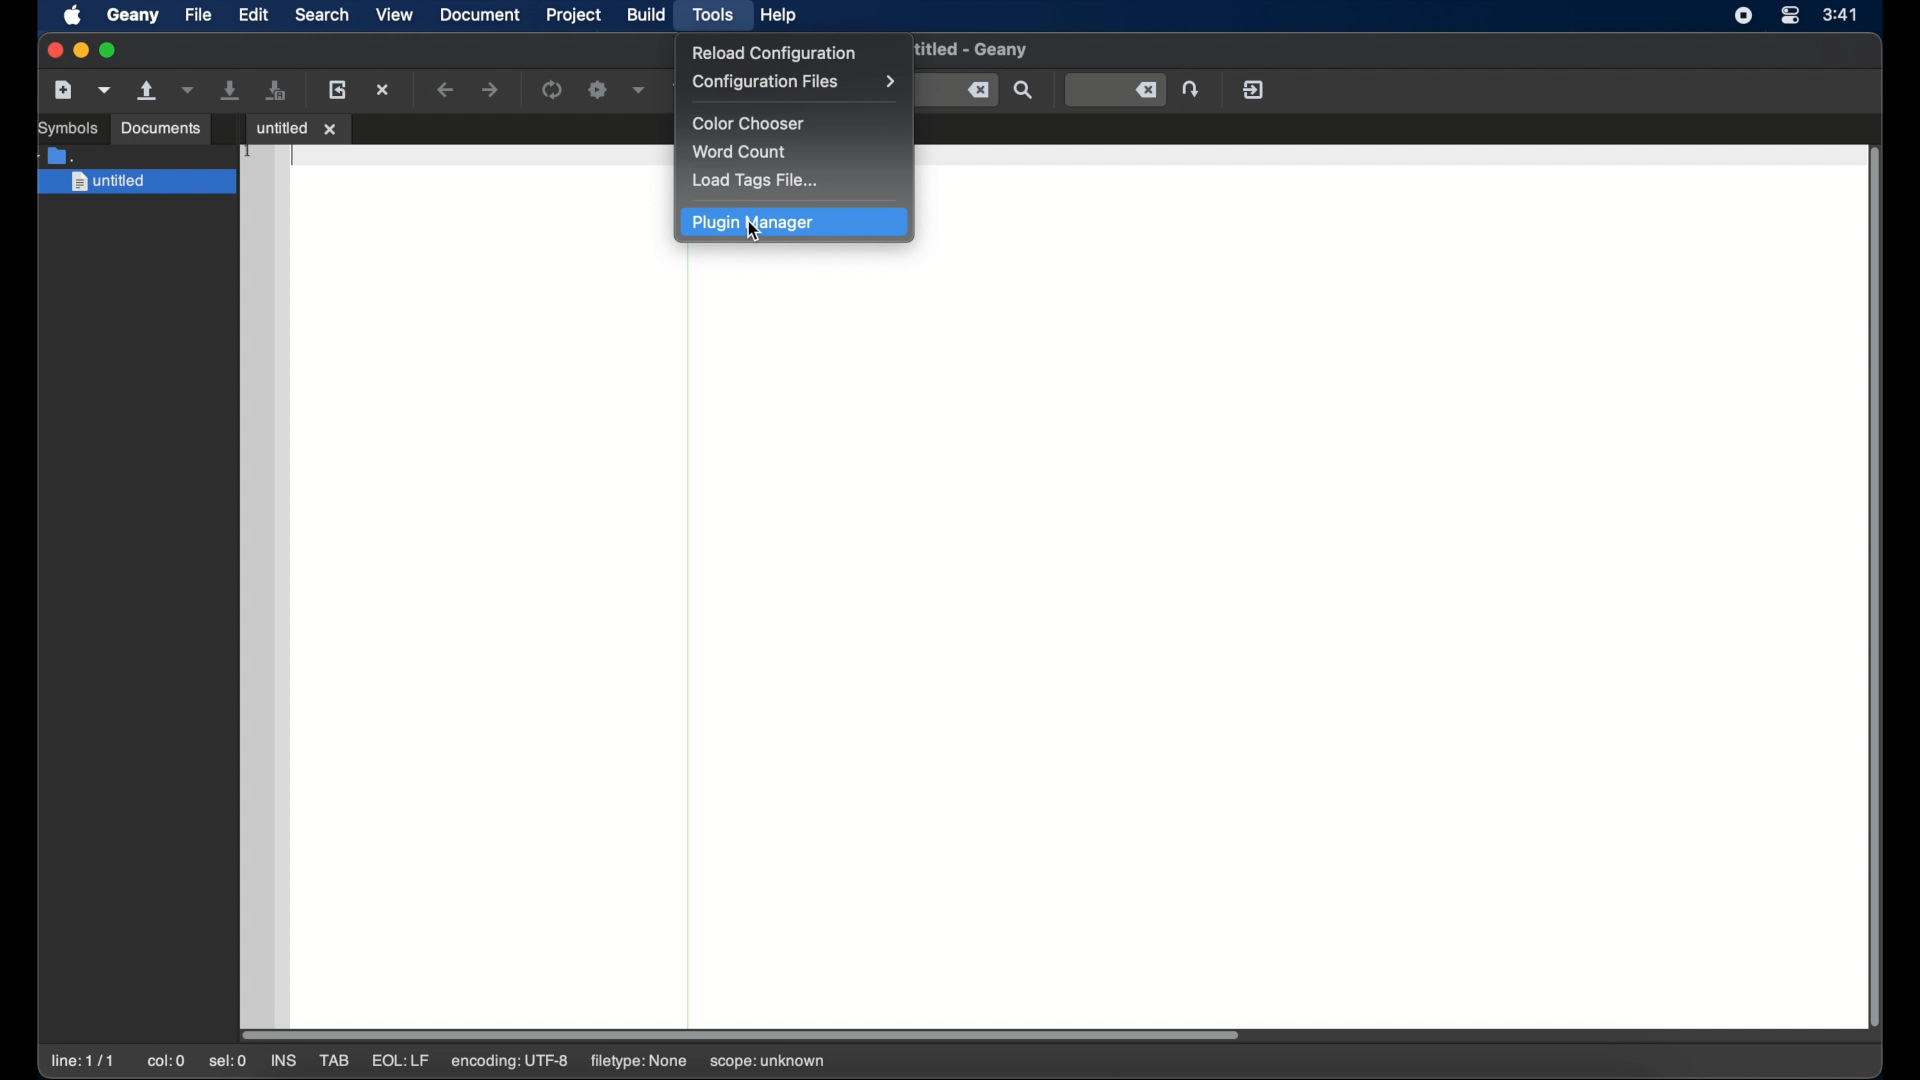 Image resolution: width=1920 pixels, height=1080 pixels. I want to click on reload configuration, so click(776, 53).